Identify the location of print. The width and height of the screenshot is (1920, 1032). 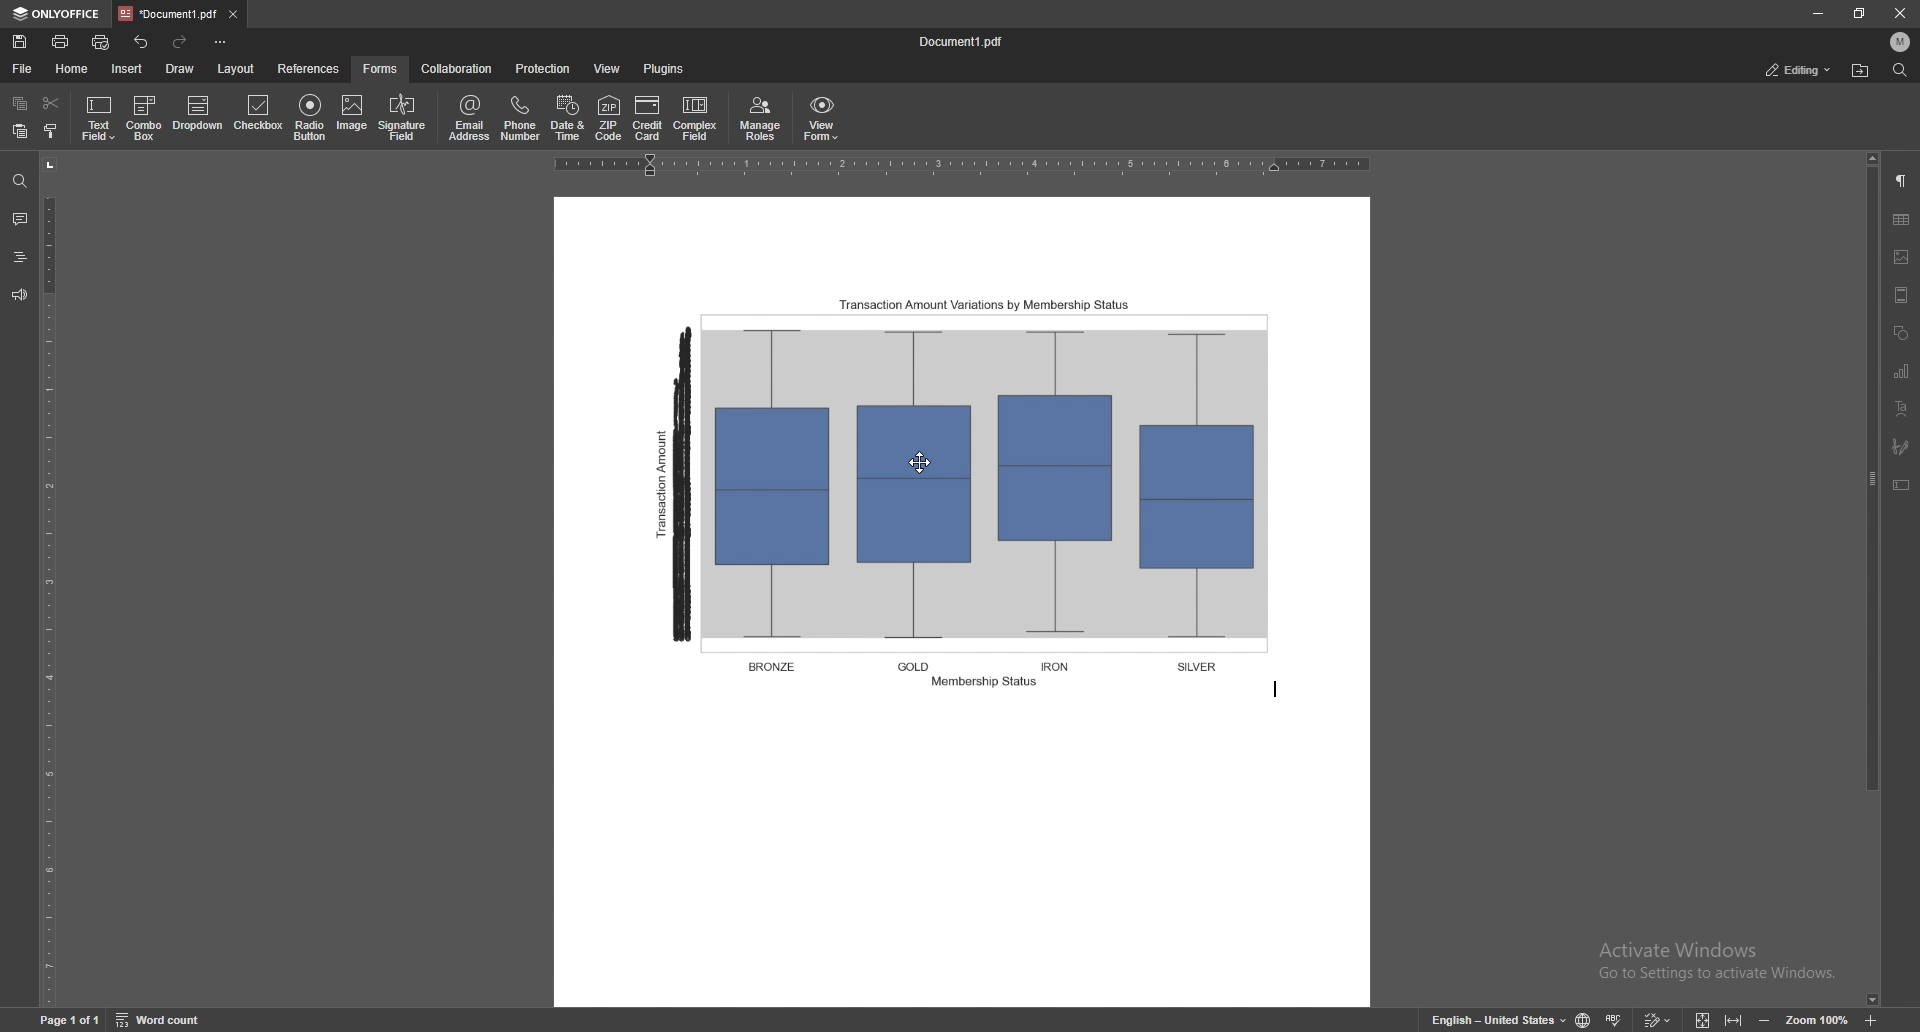
(60, 41).